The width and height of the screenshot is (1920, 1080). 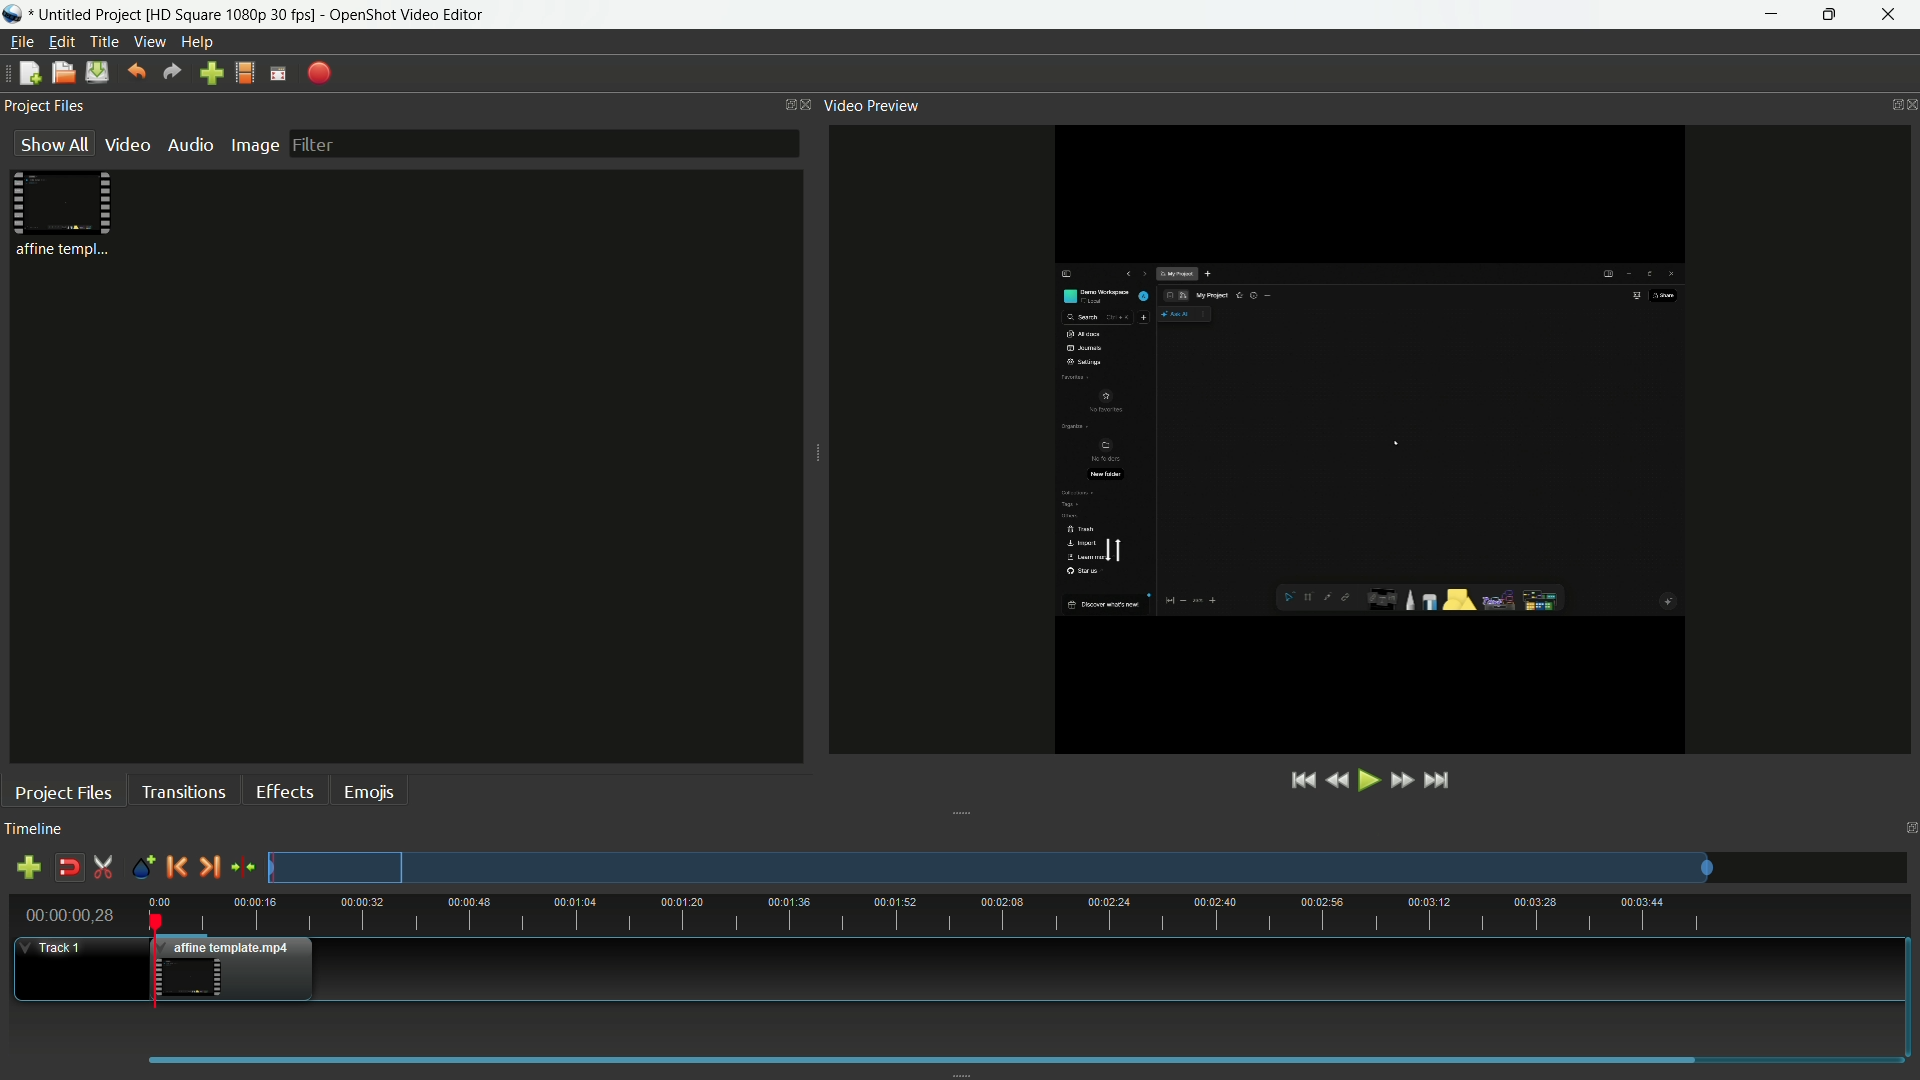 I want to click on close project files, so click(x=802, y=105).